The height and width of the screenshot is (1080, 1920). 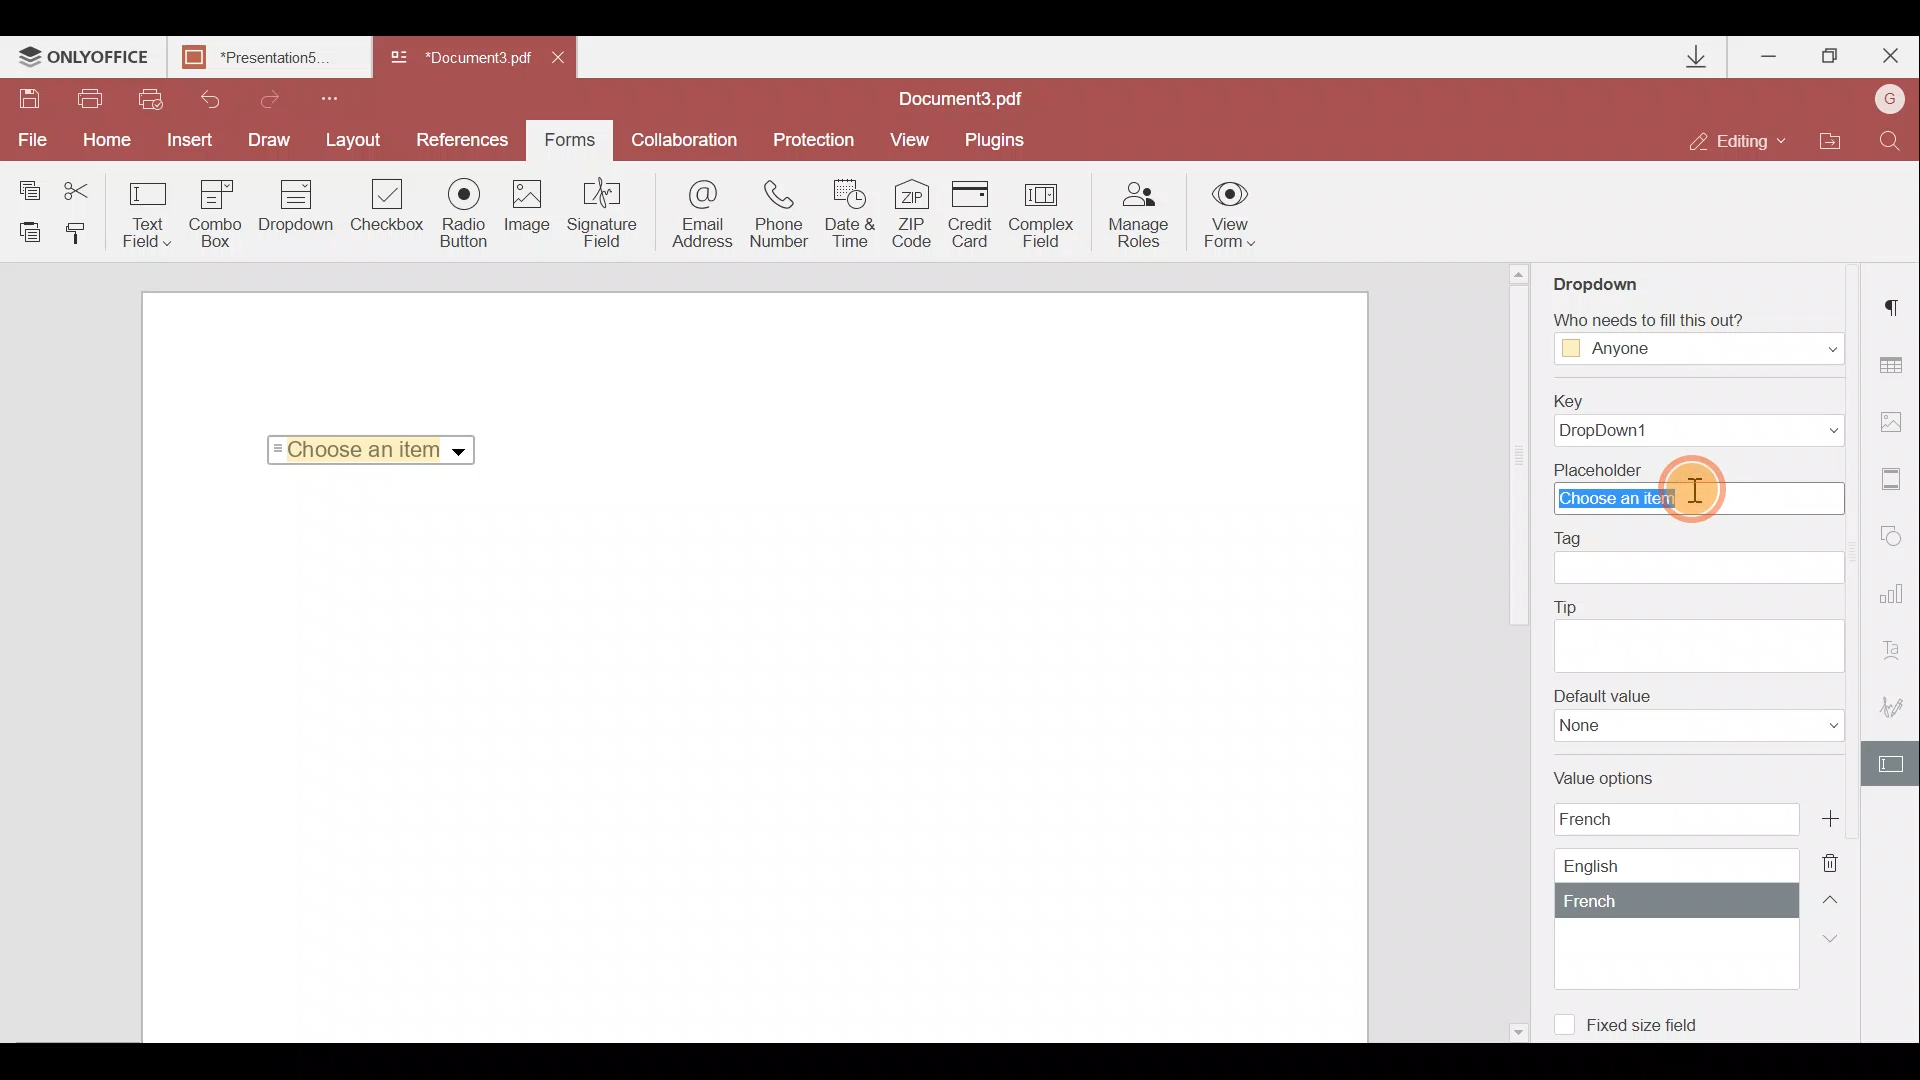 What do you see at coordinates (1044, 214) in the screenshot?
I see `Complex field` at bounding box center [1044, 214].